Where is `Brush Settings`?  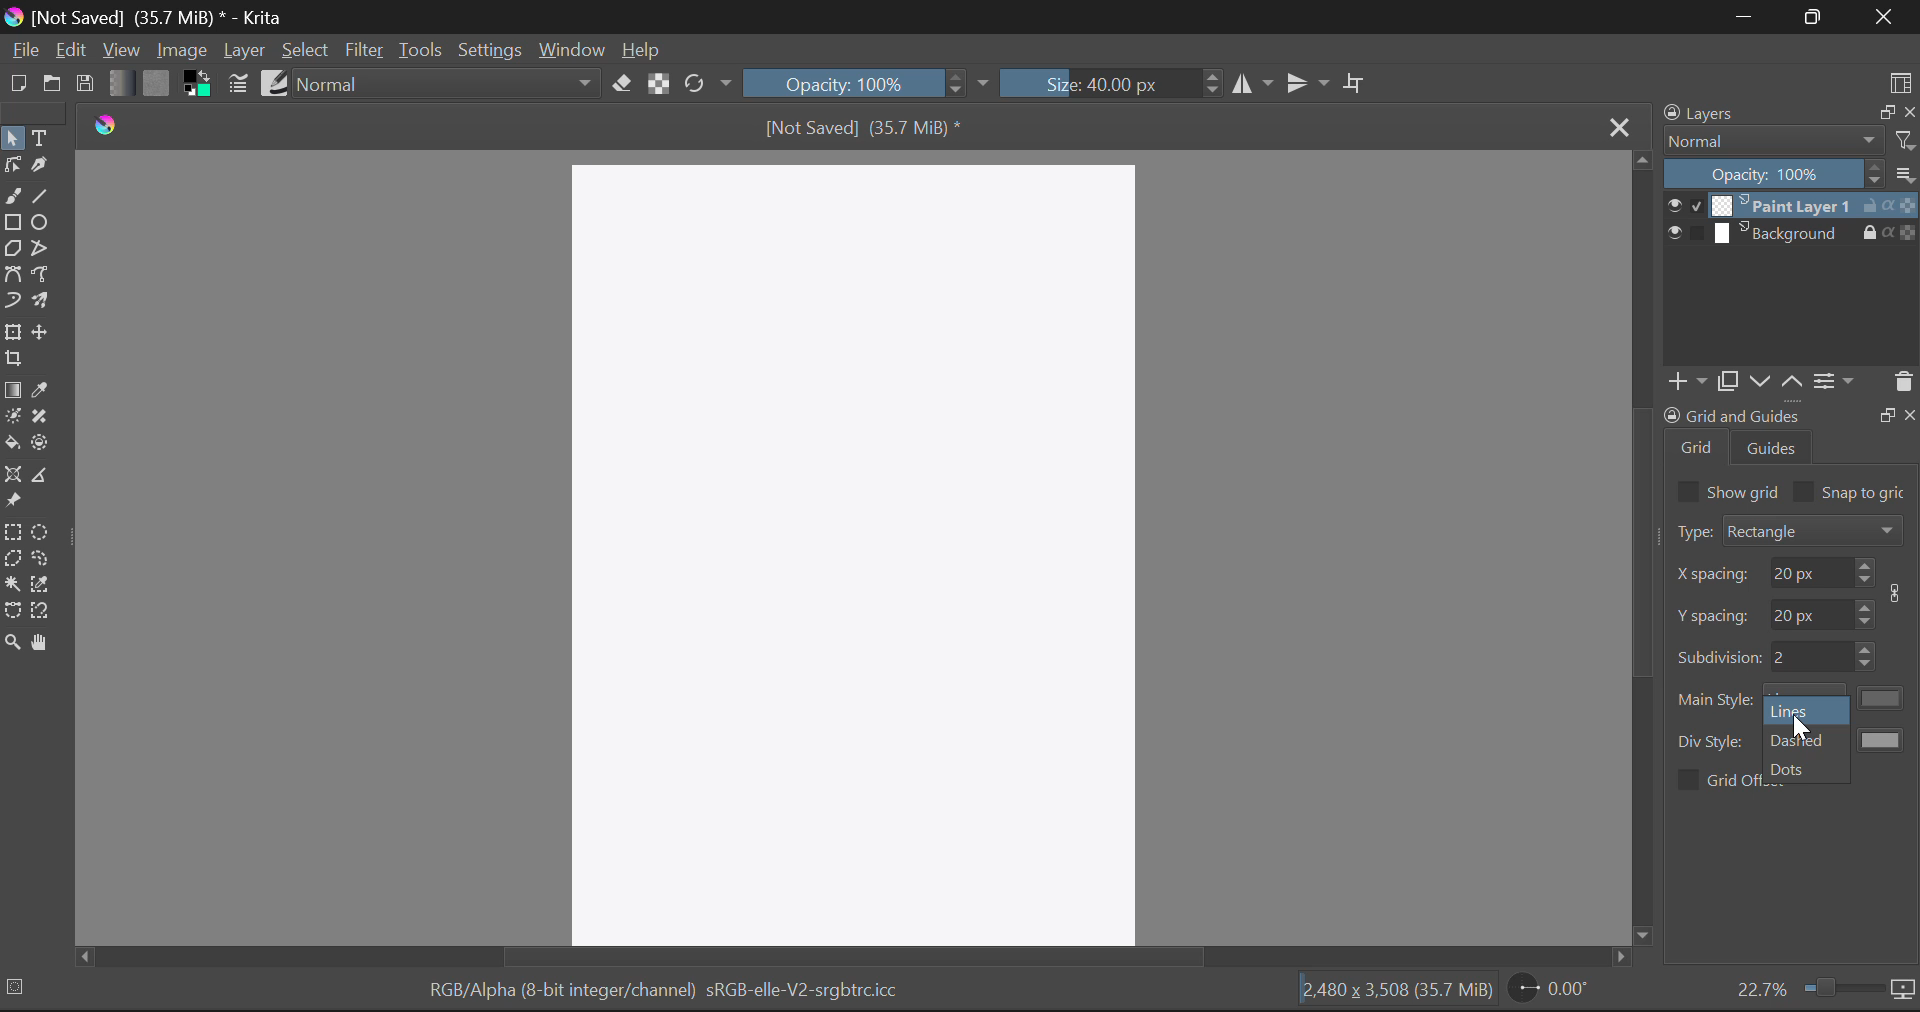 Brush Settings is located at coordinates (236, 85).